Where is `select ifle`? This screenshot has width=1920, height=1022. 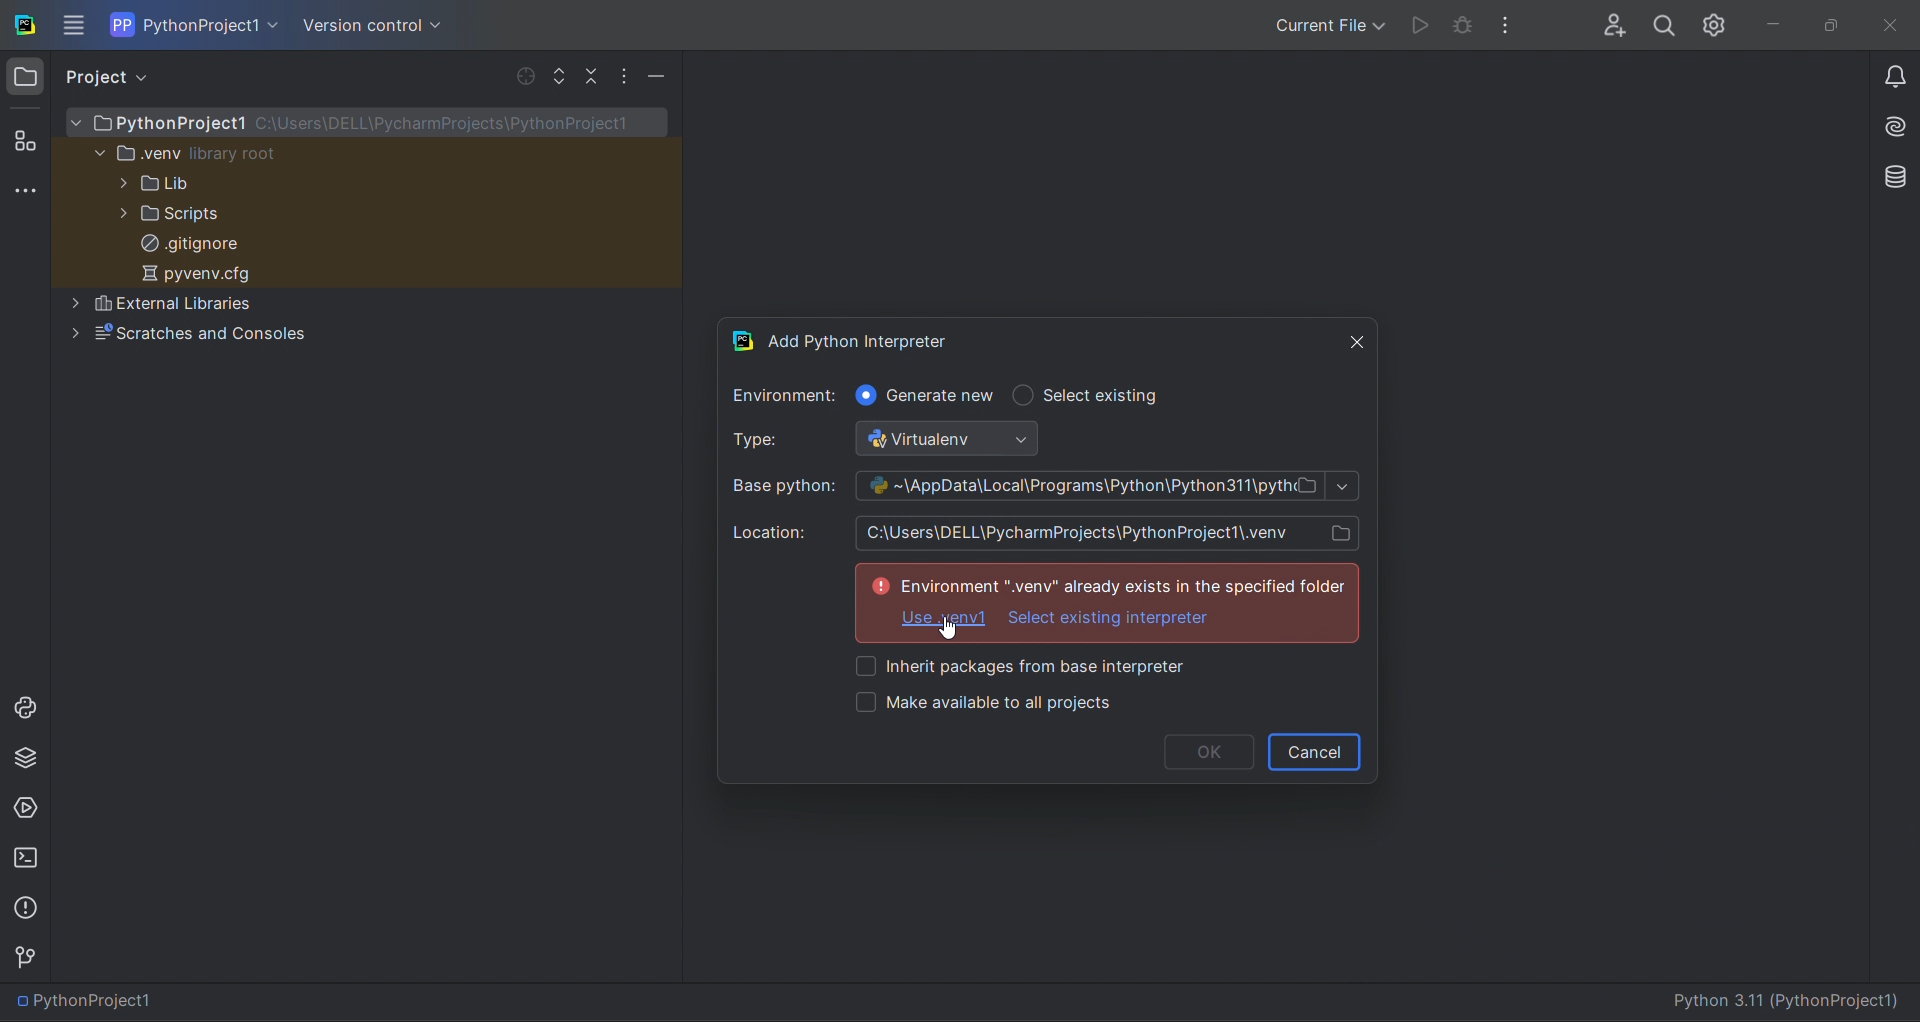
select ifle is located at coordinates (520, 74).